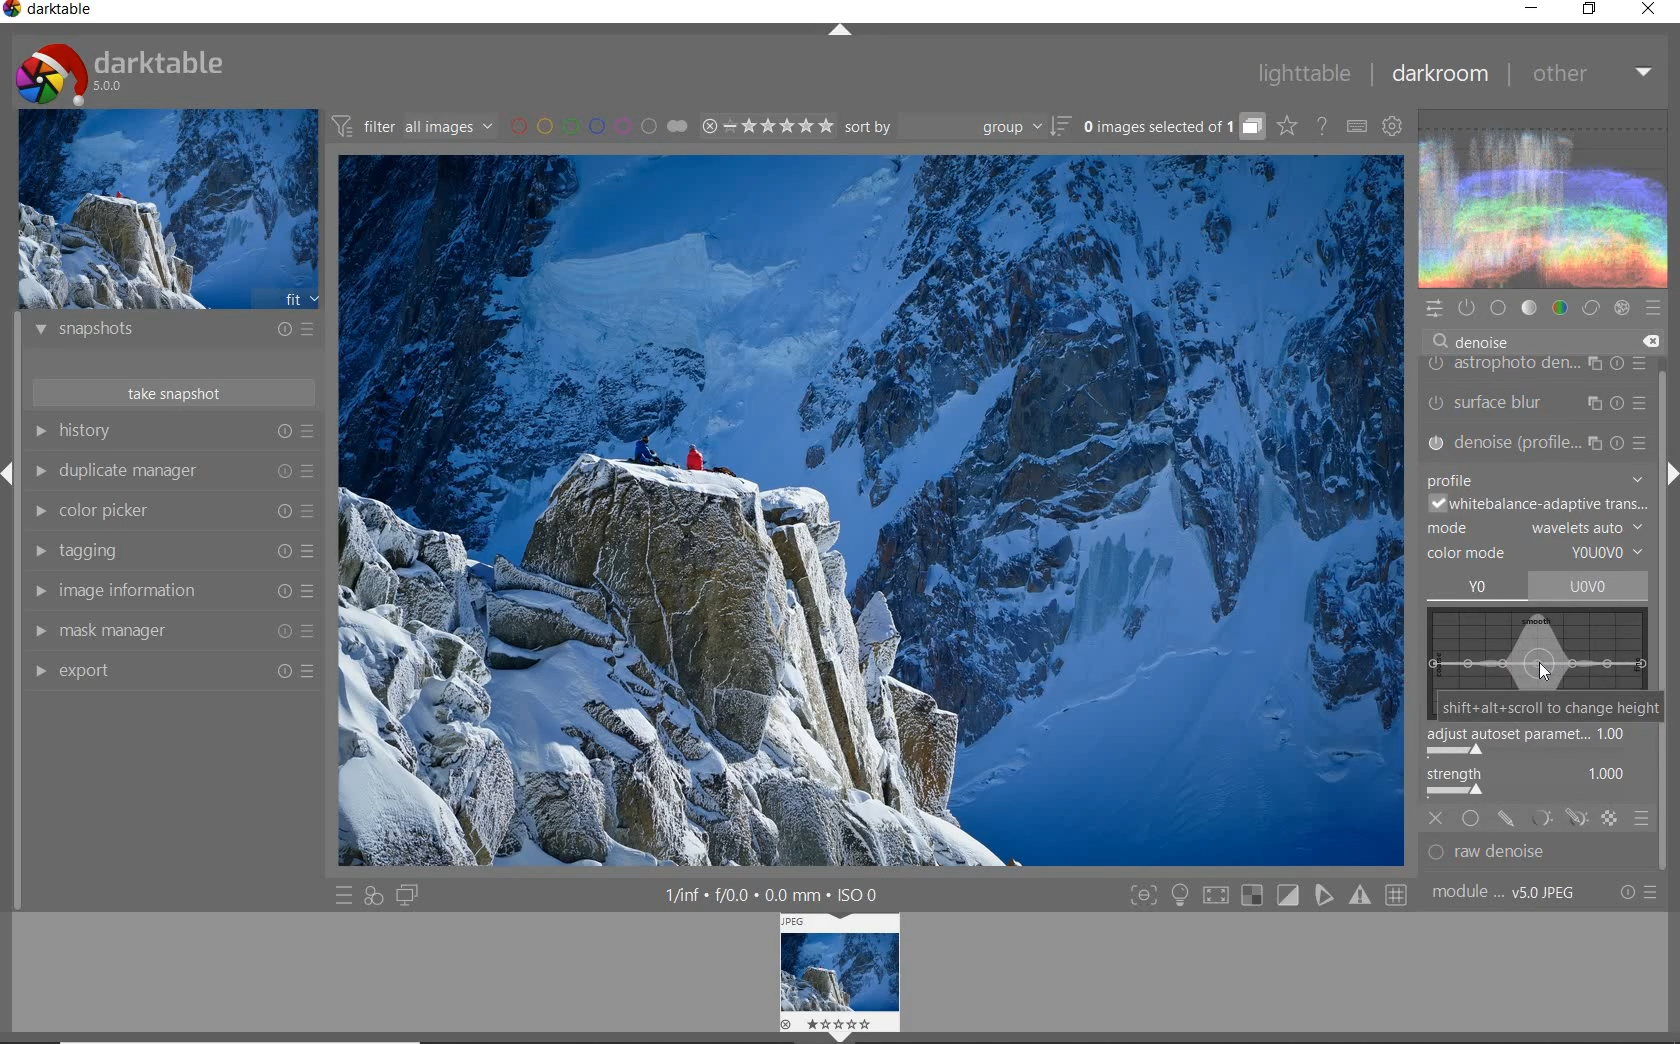  What do you see at coordinates (172, 552) in the screenshot?
I see `tagging` at bounding box center [172, 552].